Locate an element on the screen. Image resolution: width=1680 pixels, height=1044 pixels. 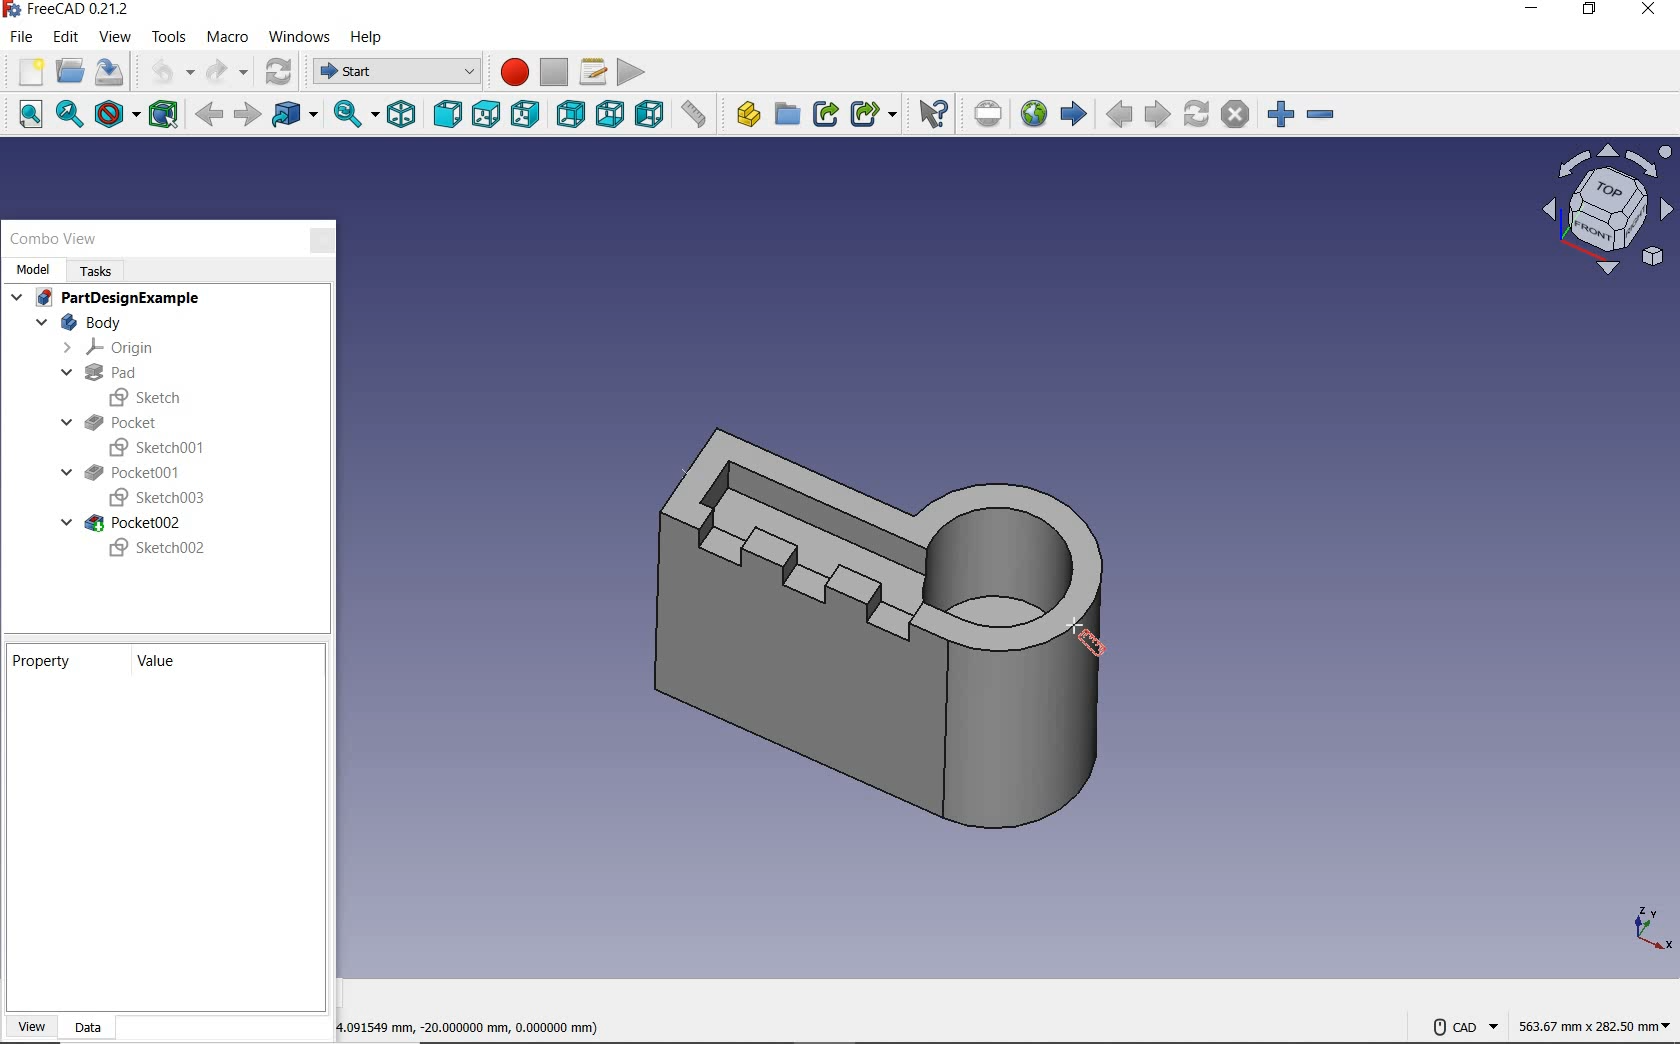
x,y,z axis is located at coordinates (1648, 929).